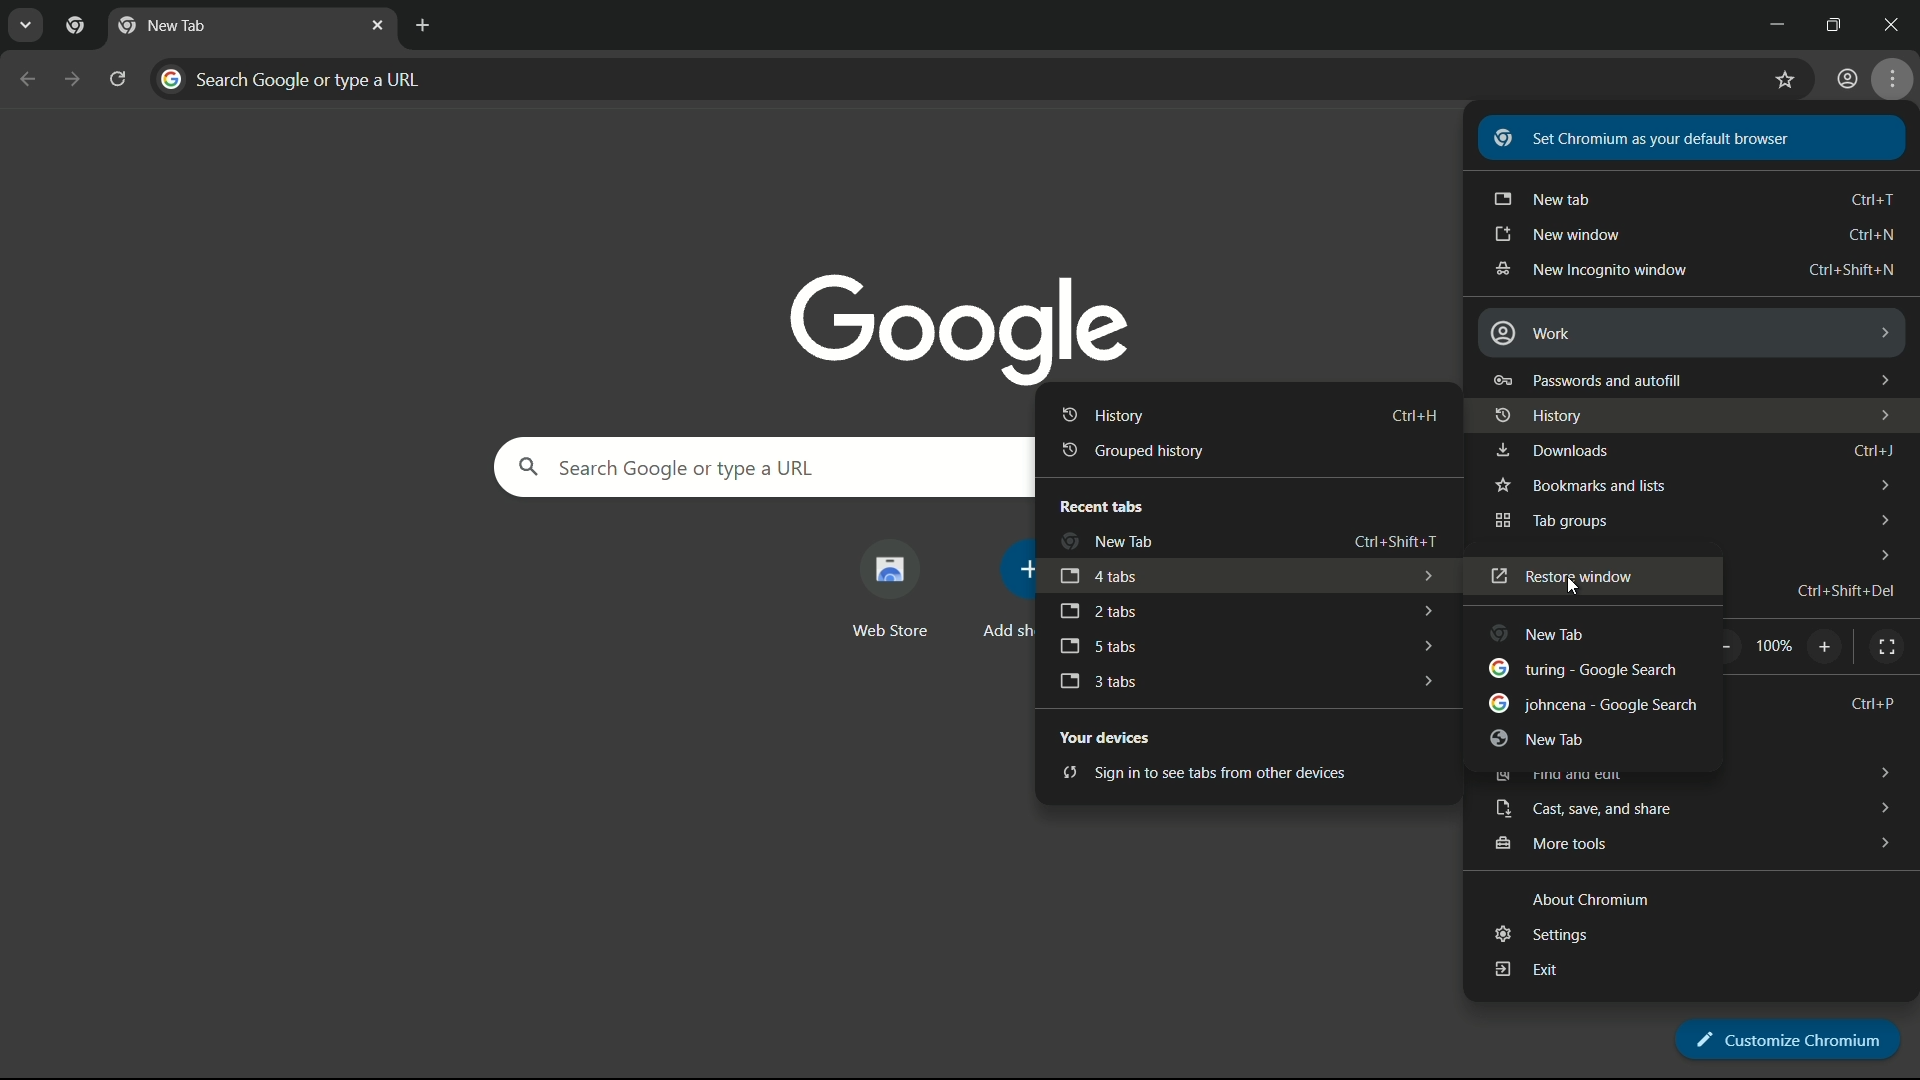 Image resolution: width=1920 pixels, height=1080 pixels. I want to click on password and autofill, so click(1588, 380).